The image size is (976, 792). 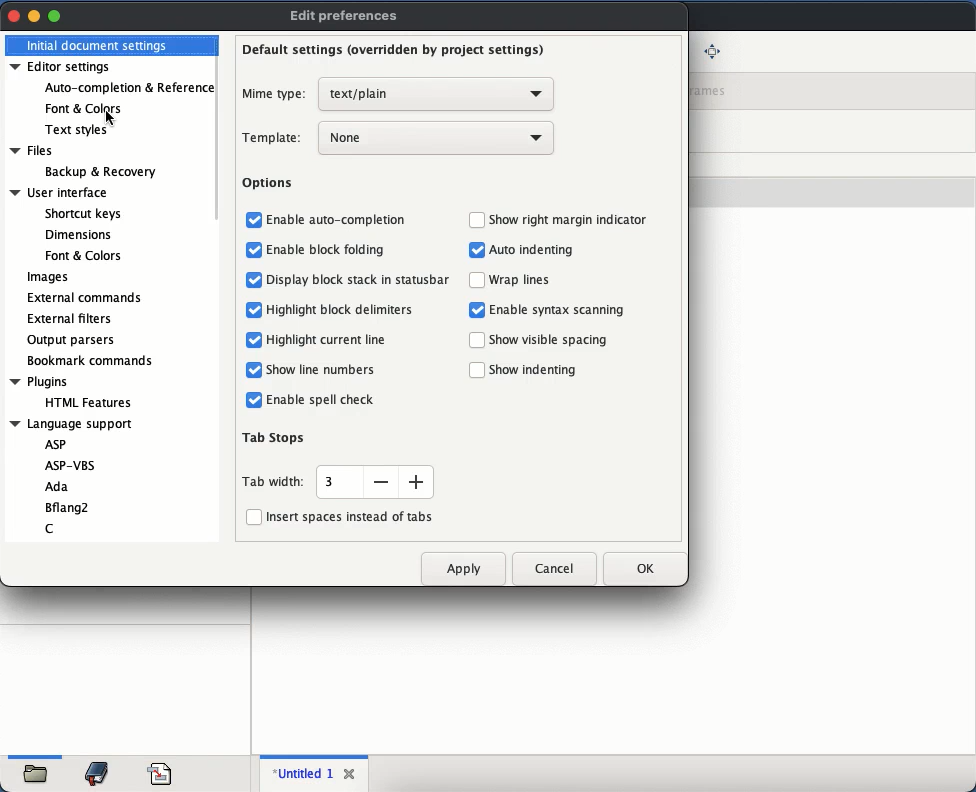 What do you see at coordinates (534, 251) in the screenshot?
I see `Auto indenting` at bounding box center [534, 251].